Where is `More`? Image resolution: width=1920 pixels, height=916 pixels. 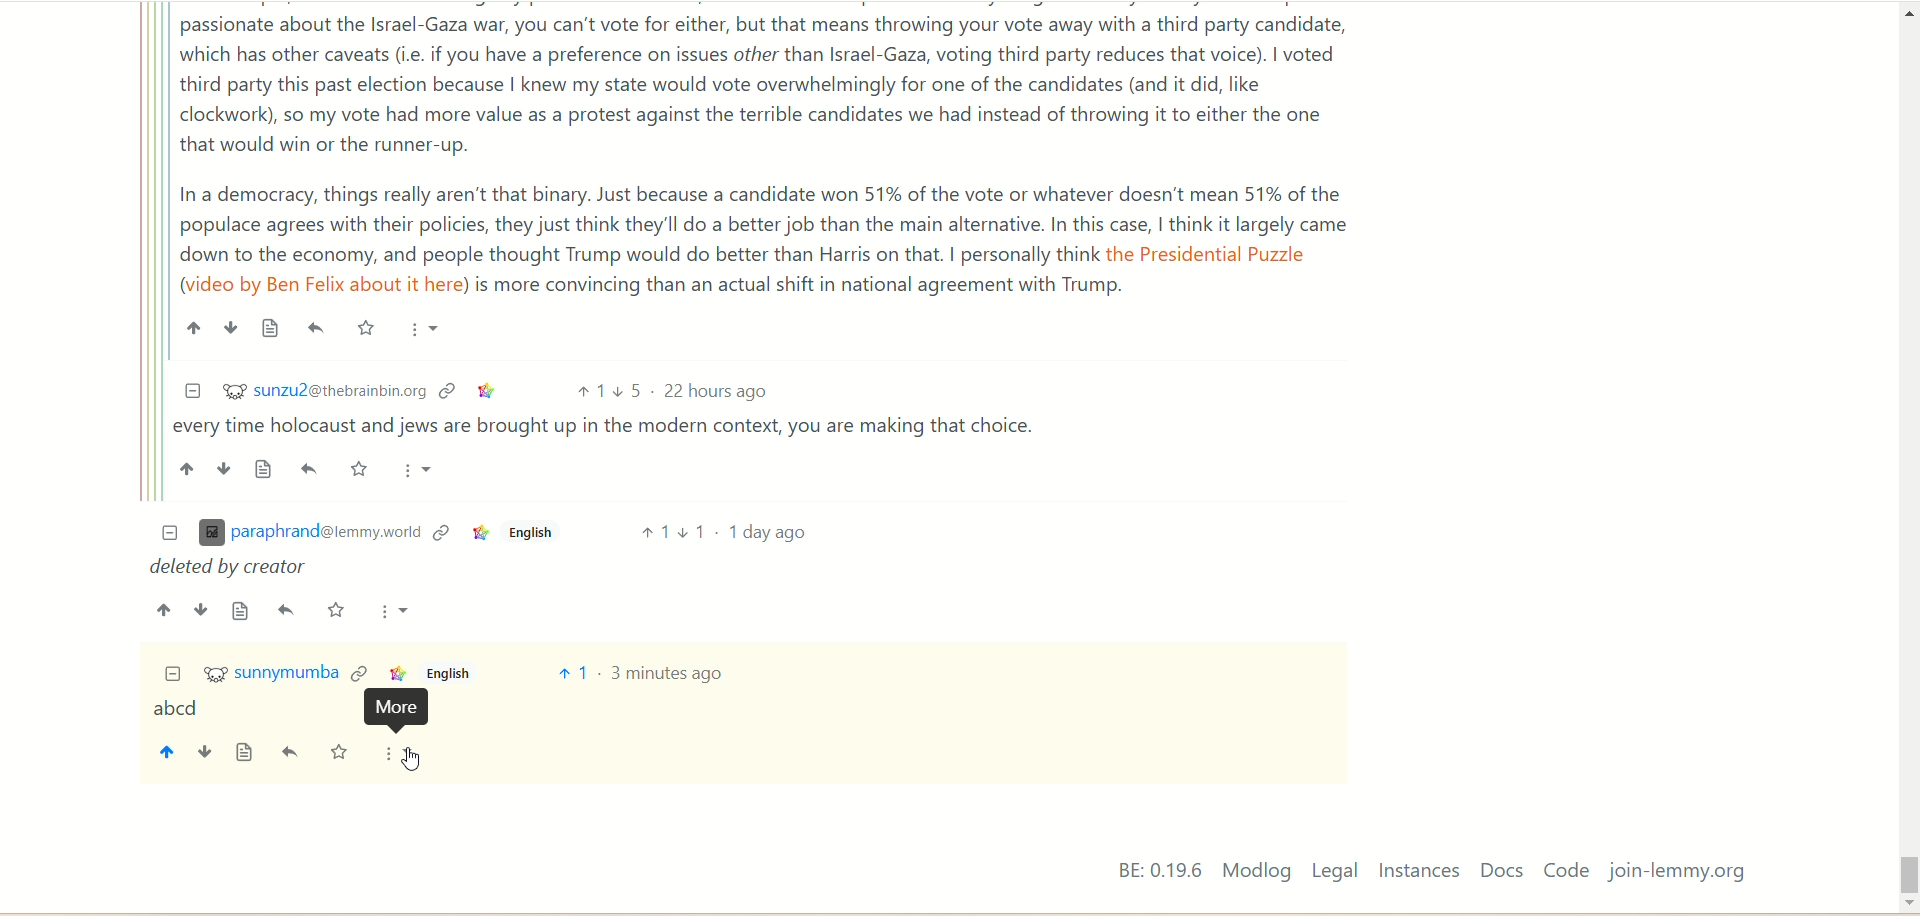 More is located at coordinates (425, 331).